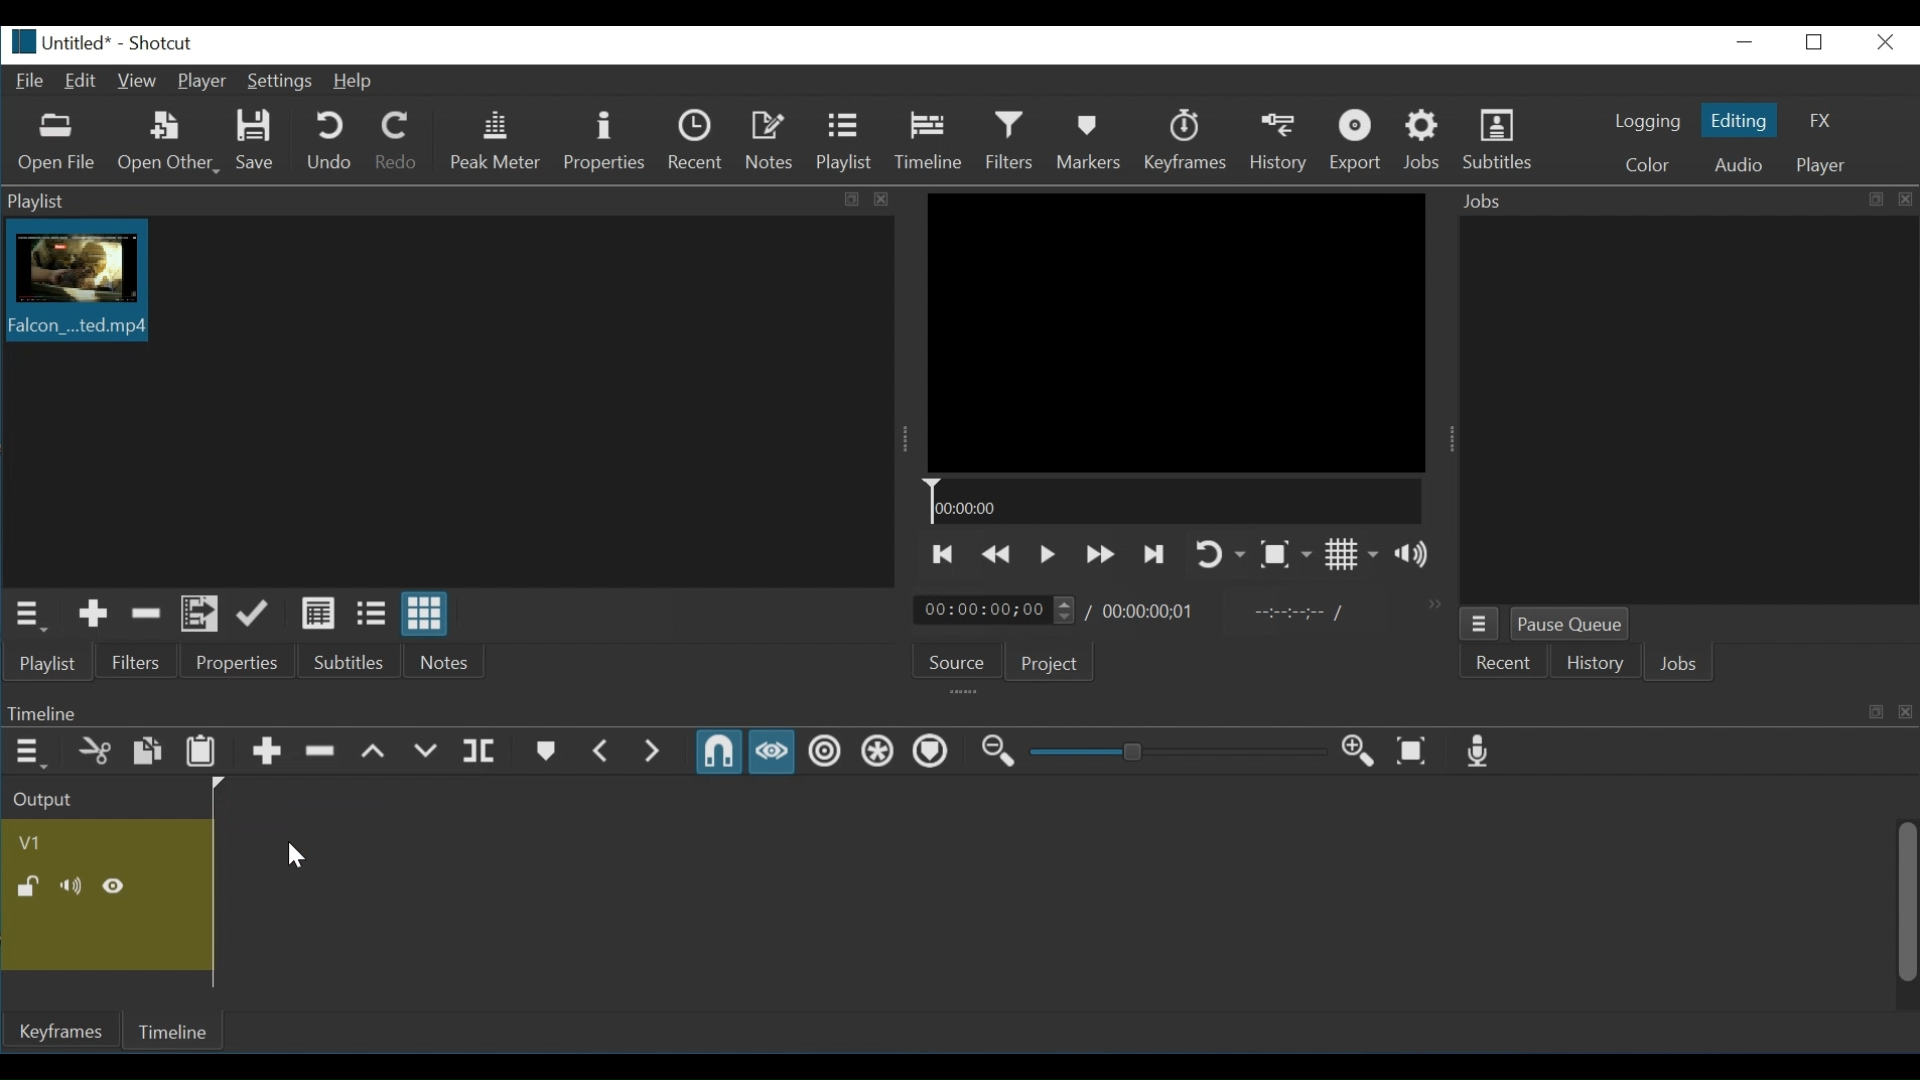 Image resolution: width=1920 pixels, height=1080 pixels. Describe the element at coordinates (1684, 201) in the screenshot. I see `Jobs Panel` at that location.